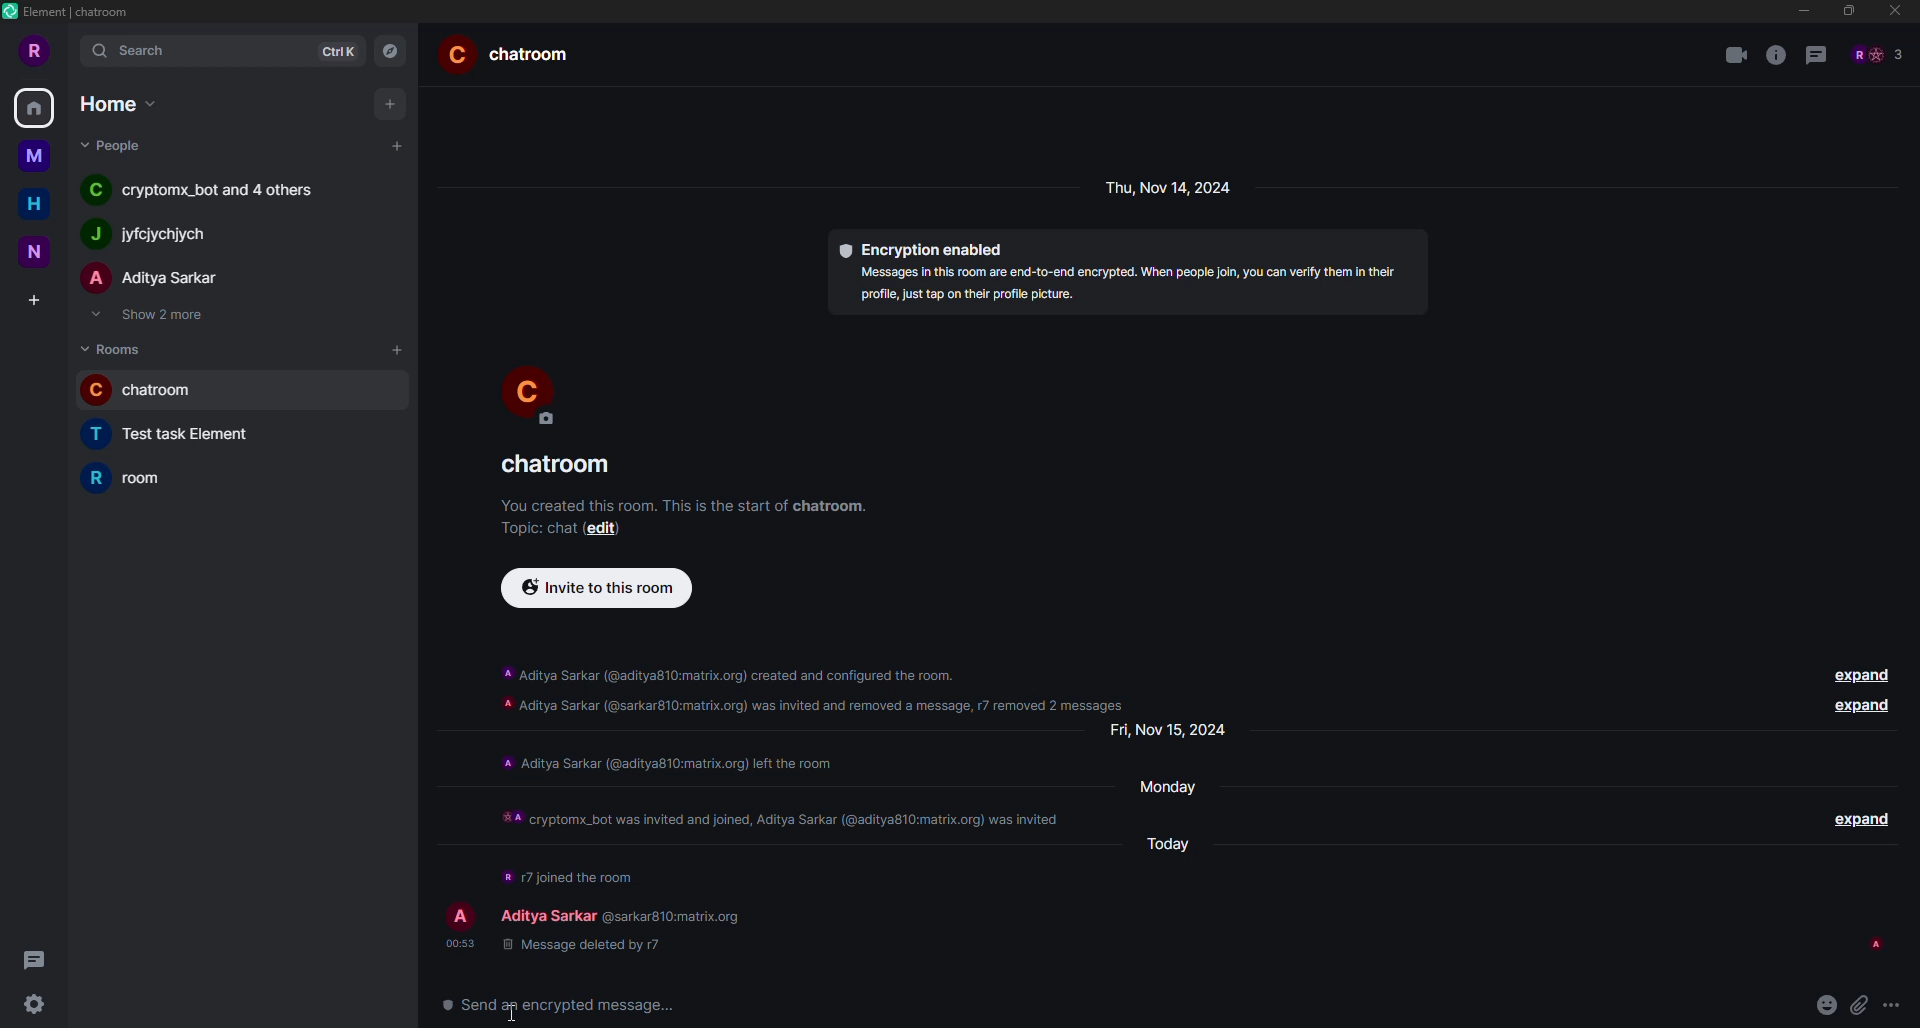 The height and width of the screenshot is (1028, 1920). Describe the element at coordinates (1897, 1007) in the screenshot. I see `more` at that location.